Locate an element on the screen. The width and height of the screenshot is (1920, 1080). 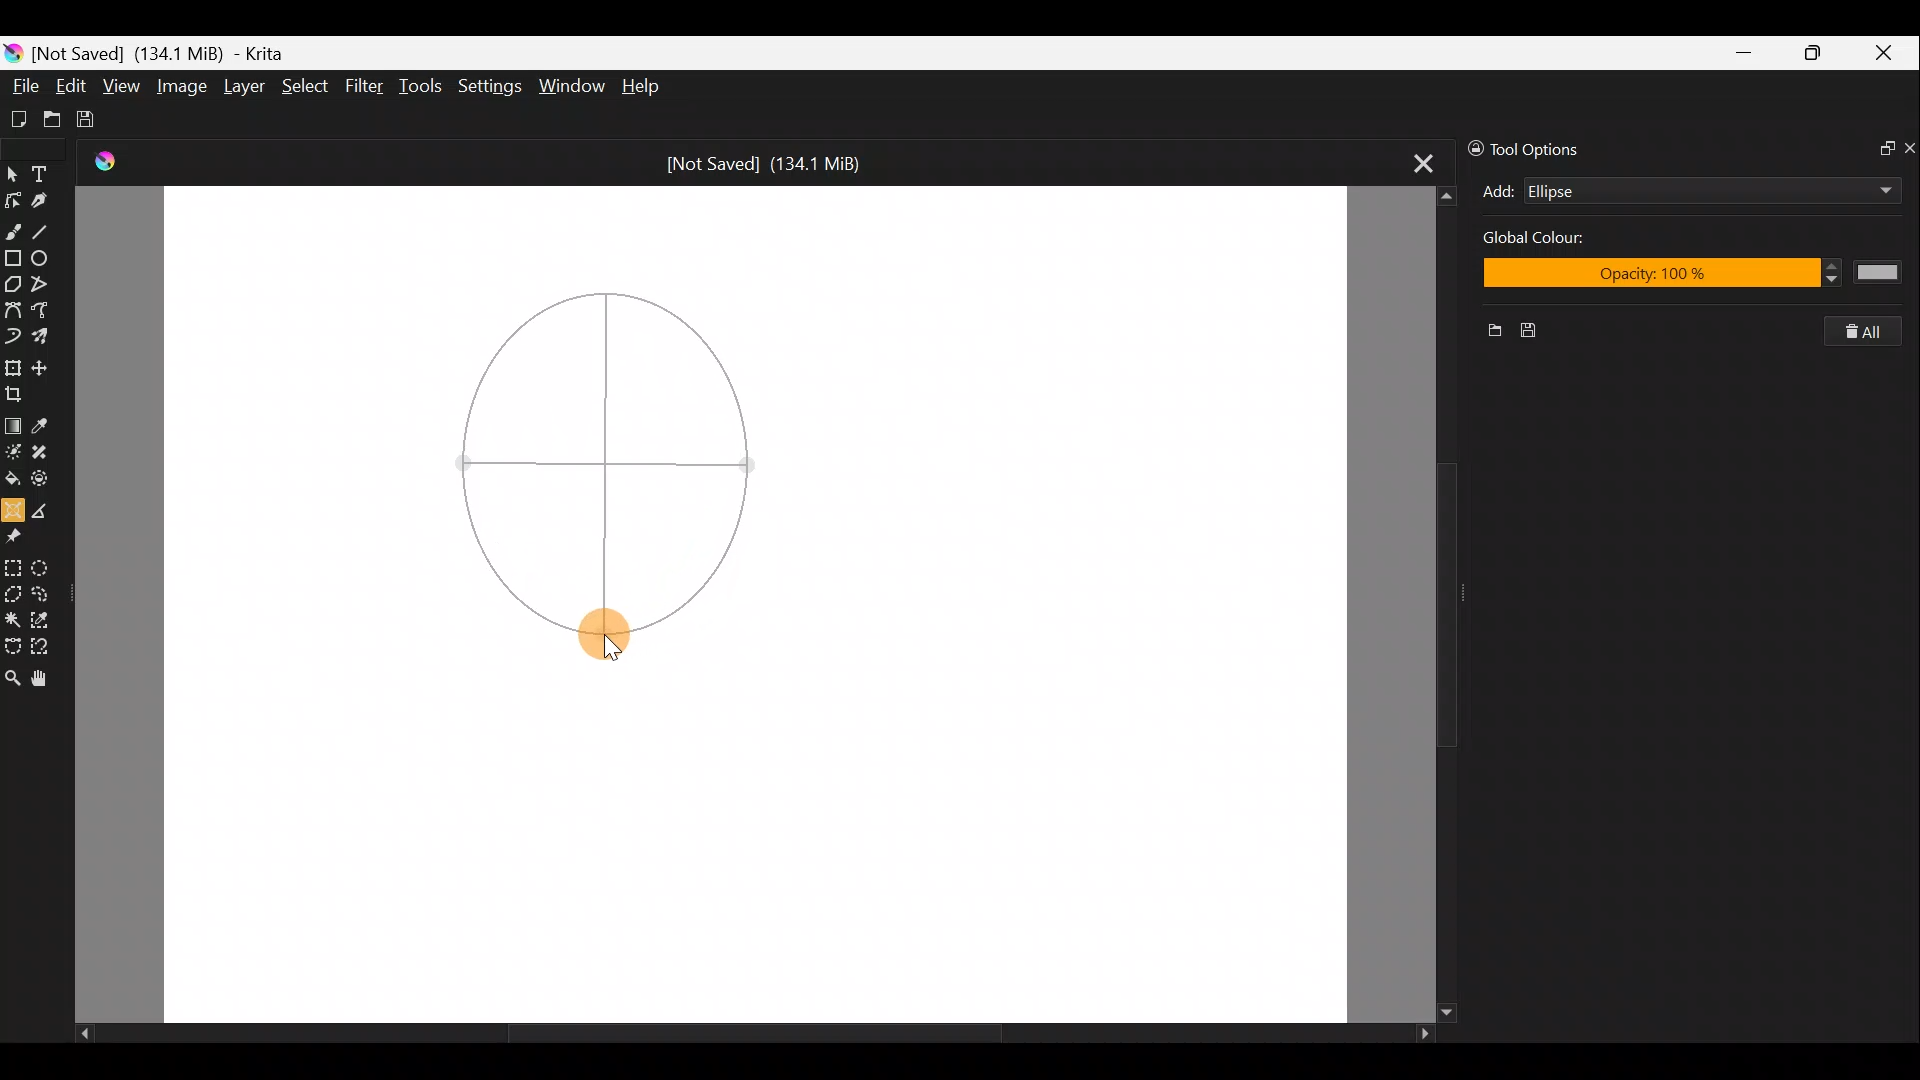
Tool options is located at coordinates (1542, 147).